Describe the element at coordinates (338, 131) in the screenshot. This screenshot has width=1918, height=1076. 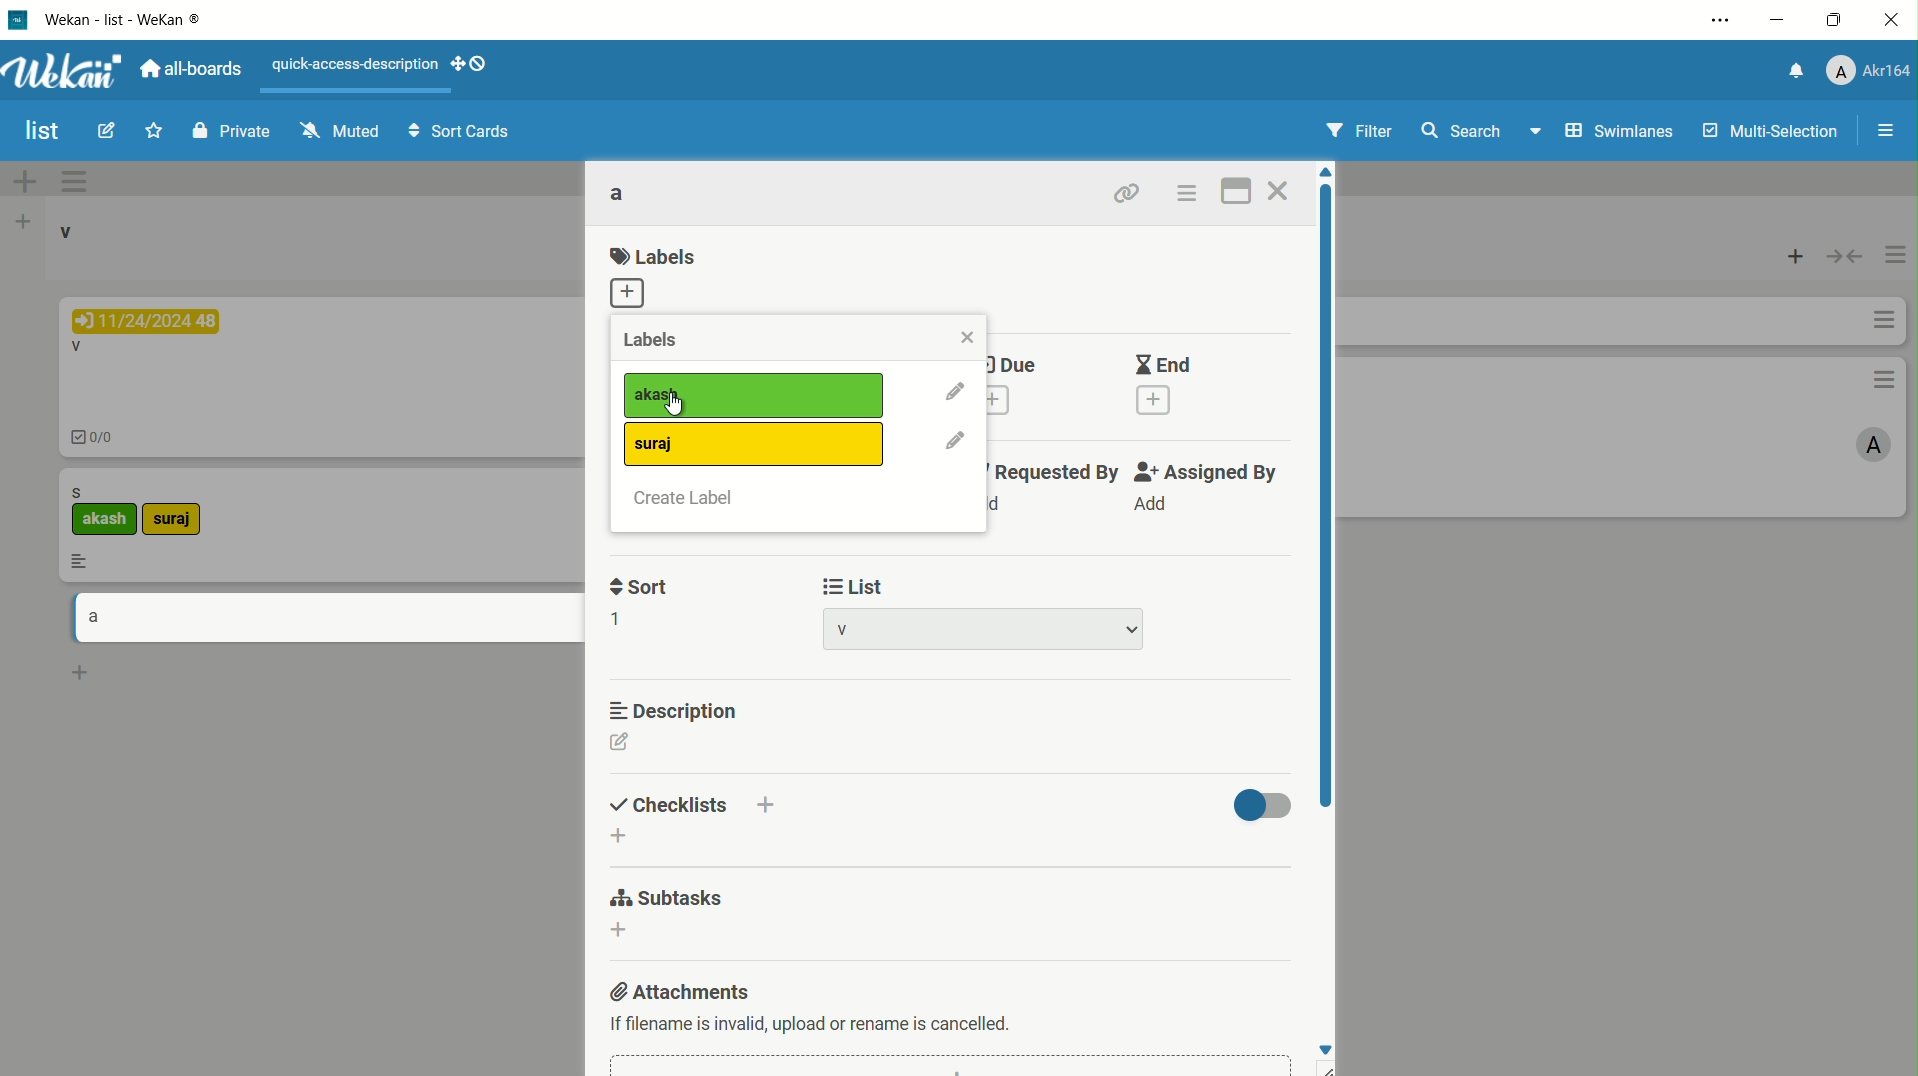
I see `muted` at that location.